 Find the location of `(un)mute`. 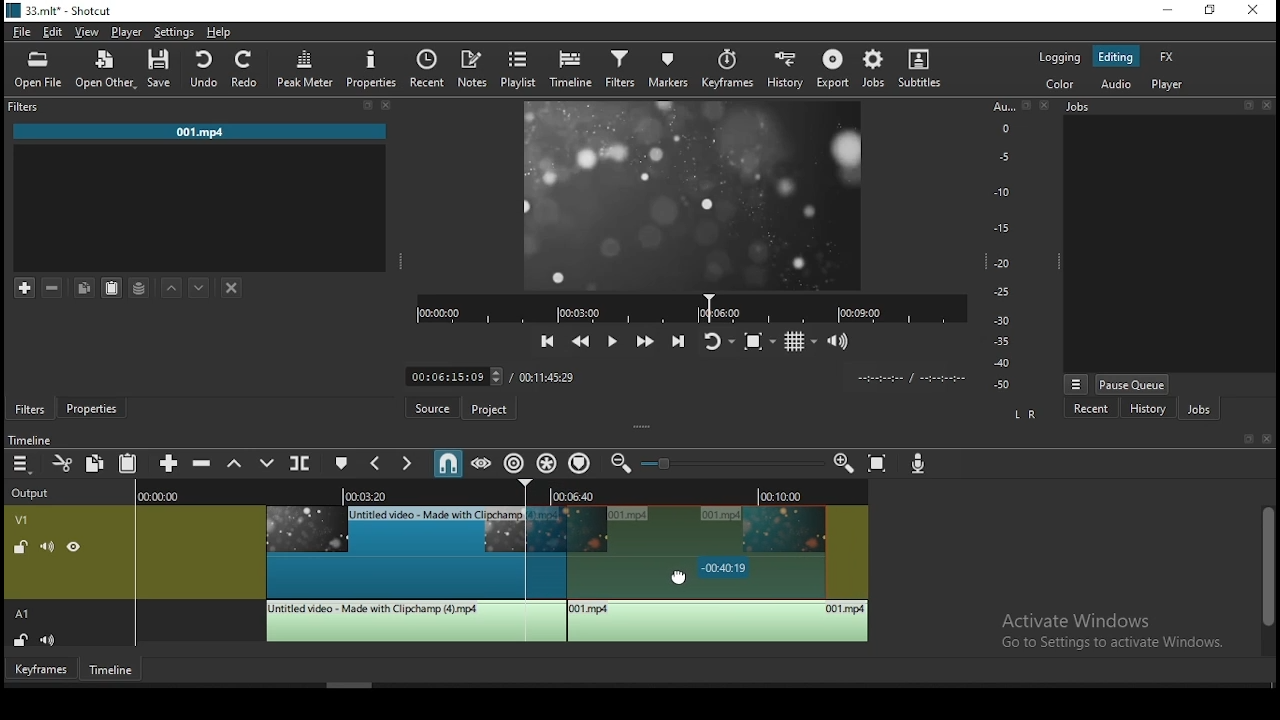

(un)mute is located at coordinates (43, 547).